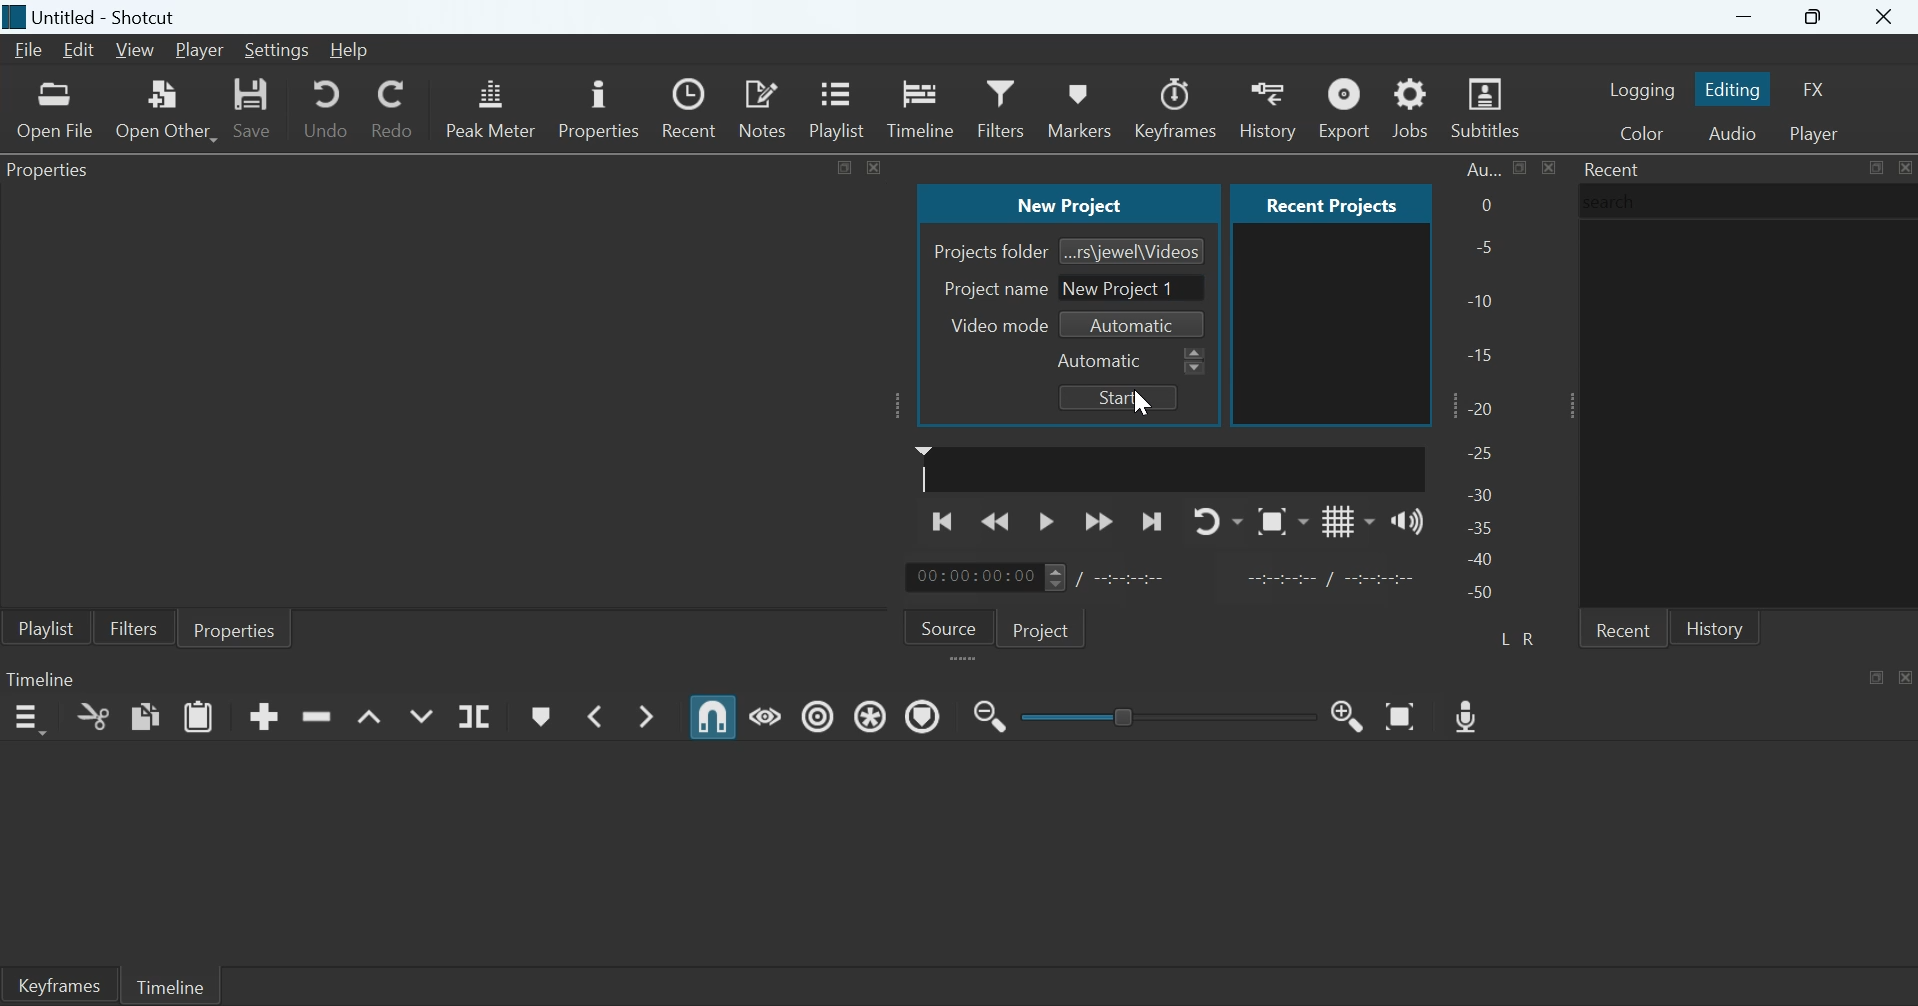 The image size is (1918, 1006). I want to click on search, so click(1615, 201).